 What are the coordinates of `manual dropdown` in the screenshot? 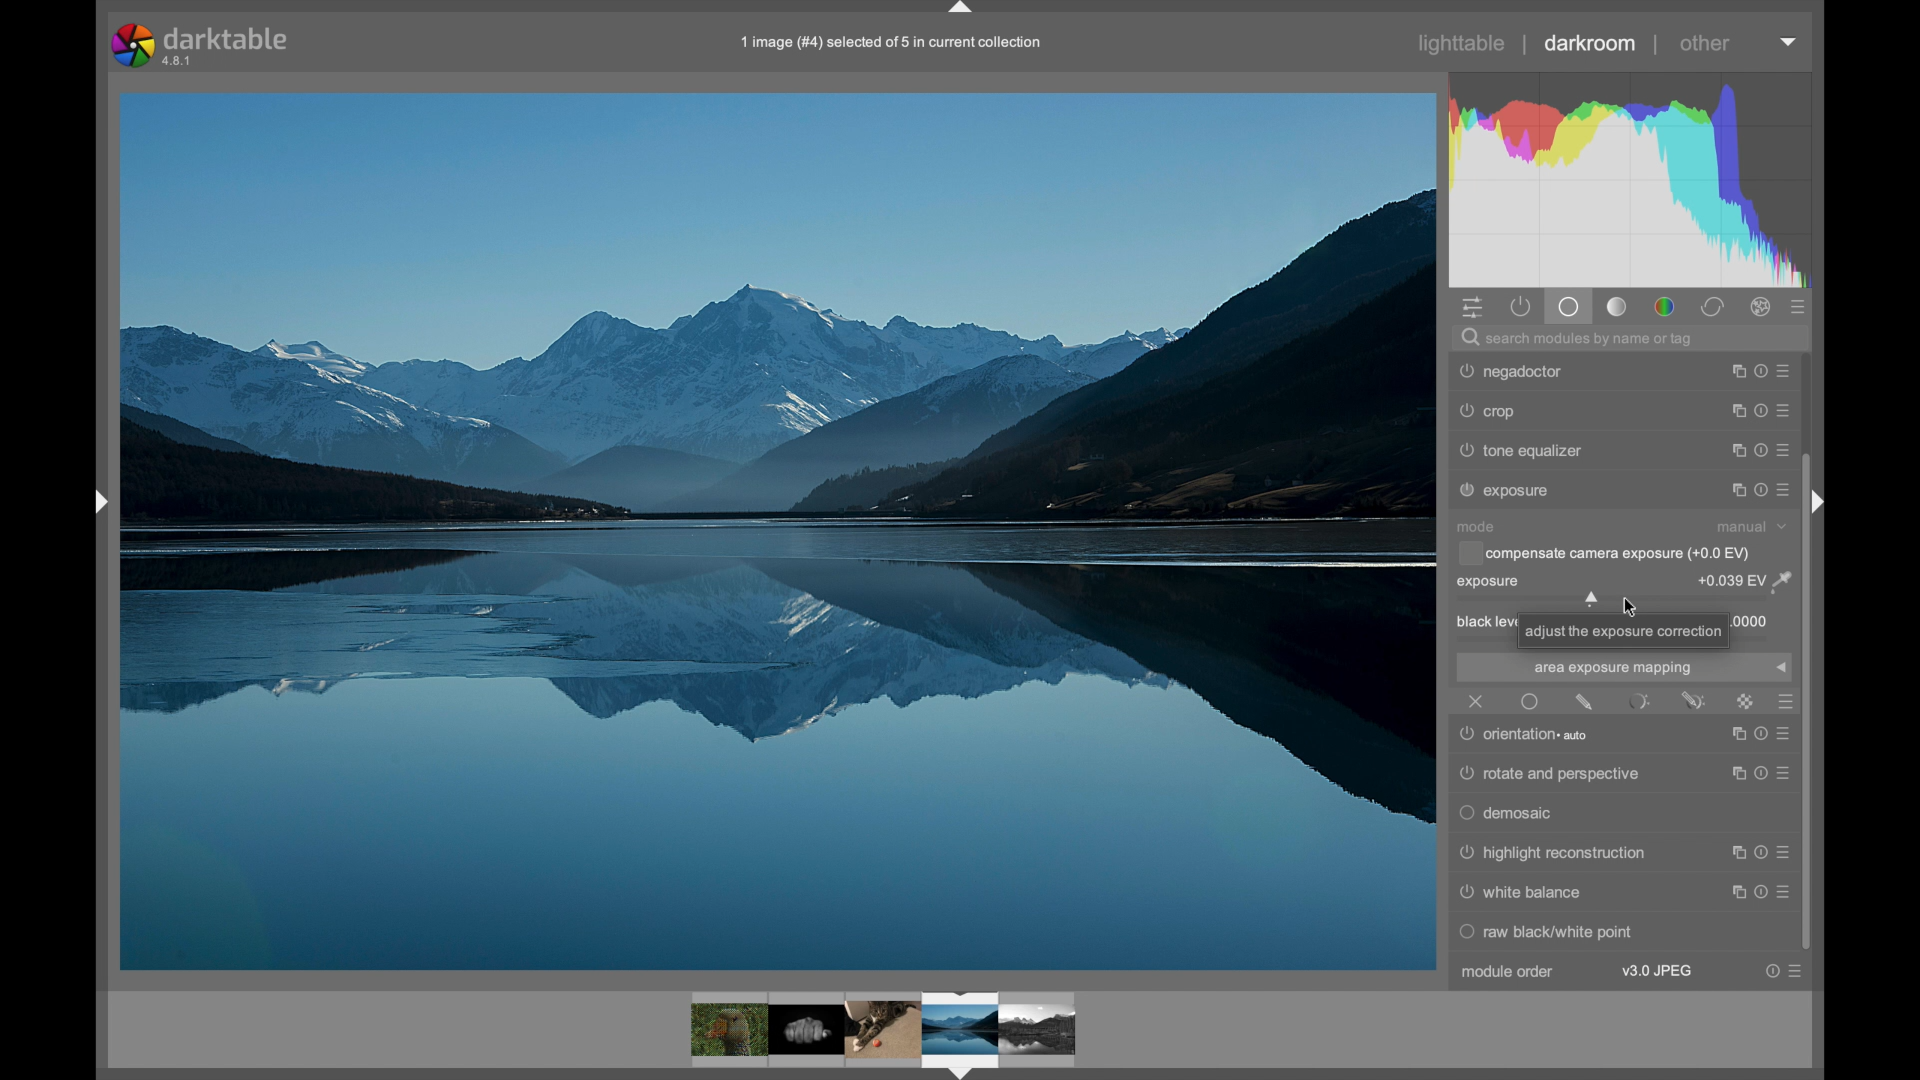 It's located at (1750, 526).